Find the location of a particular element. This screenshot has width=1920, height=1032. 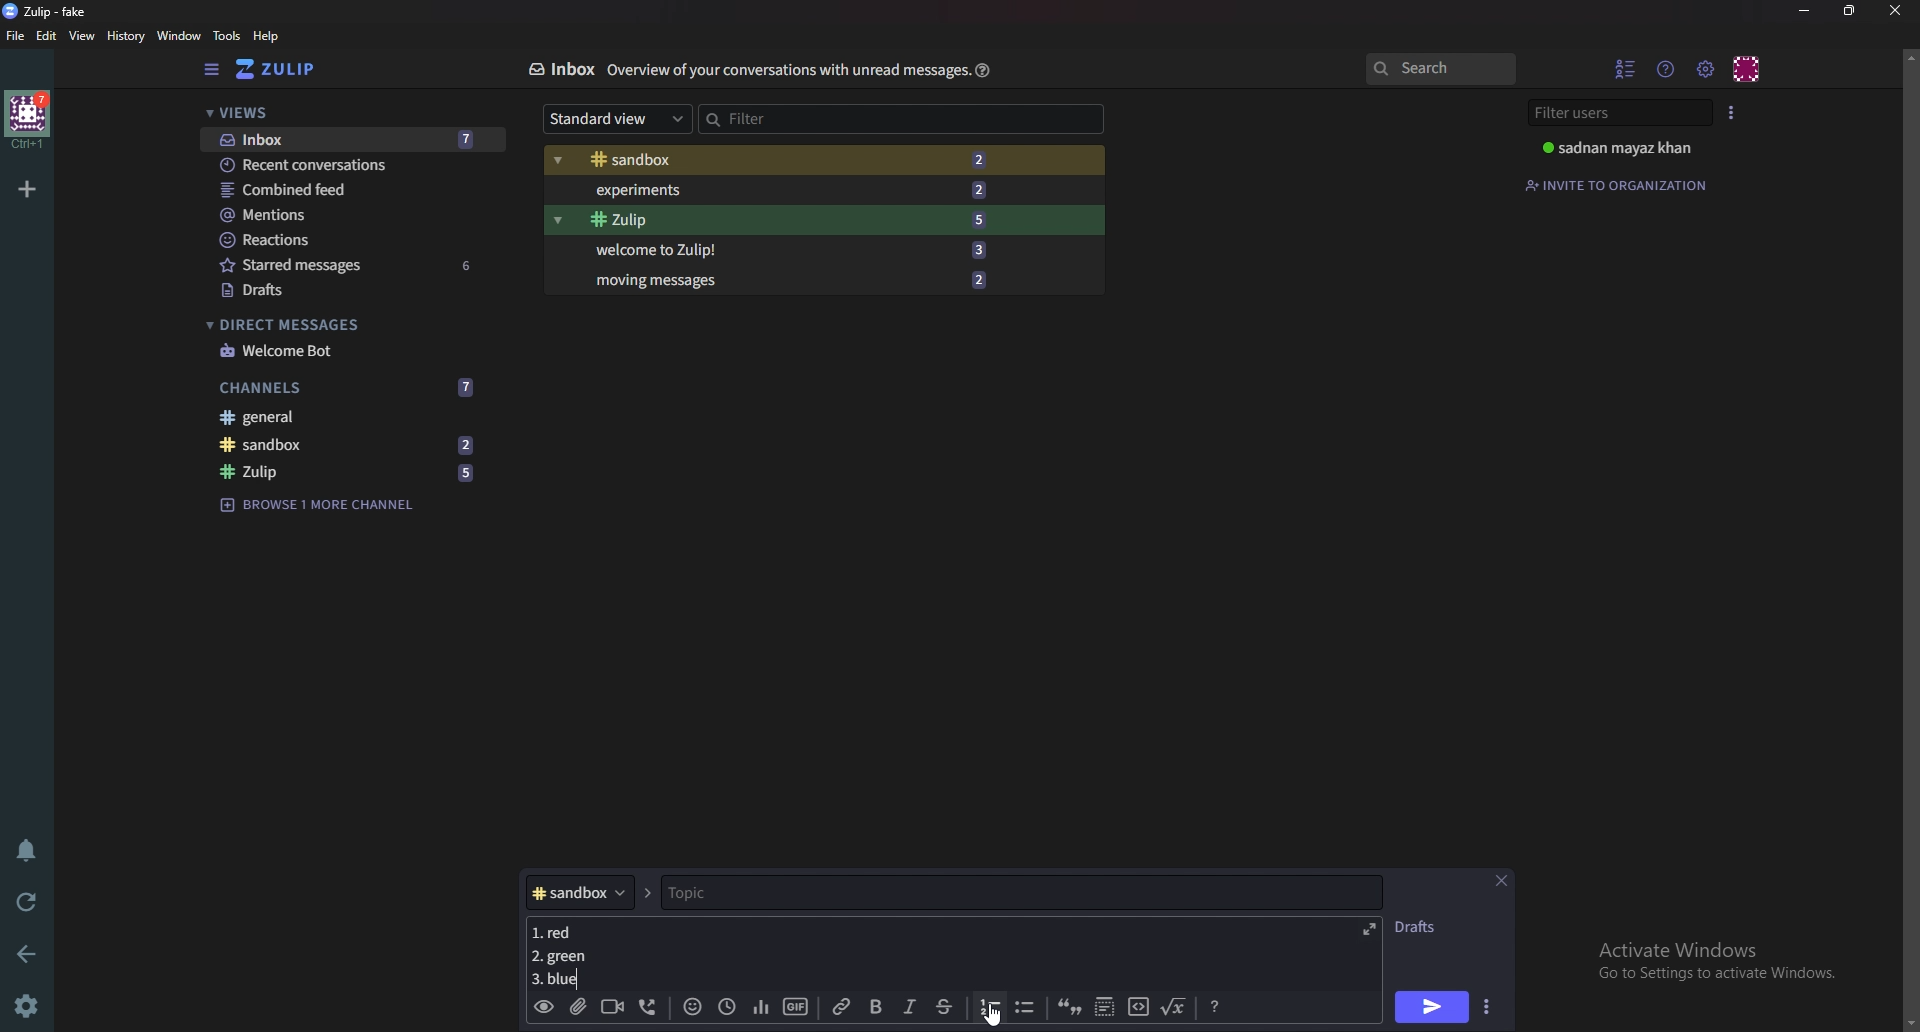

Tools is located at coordinates (226, 35).